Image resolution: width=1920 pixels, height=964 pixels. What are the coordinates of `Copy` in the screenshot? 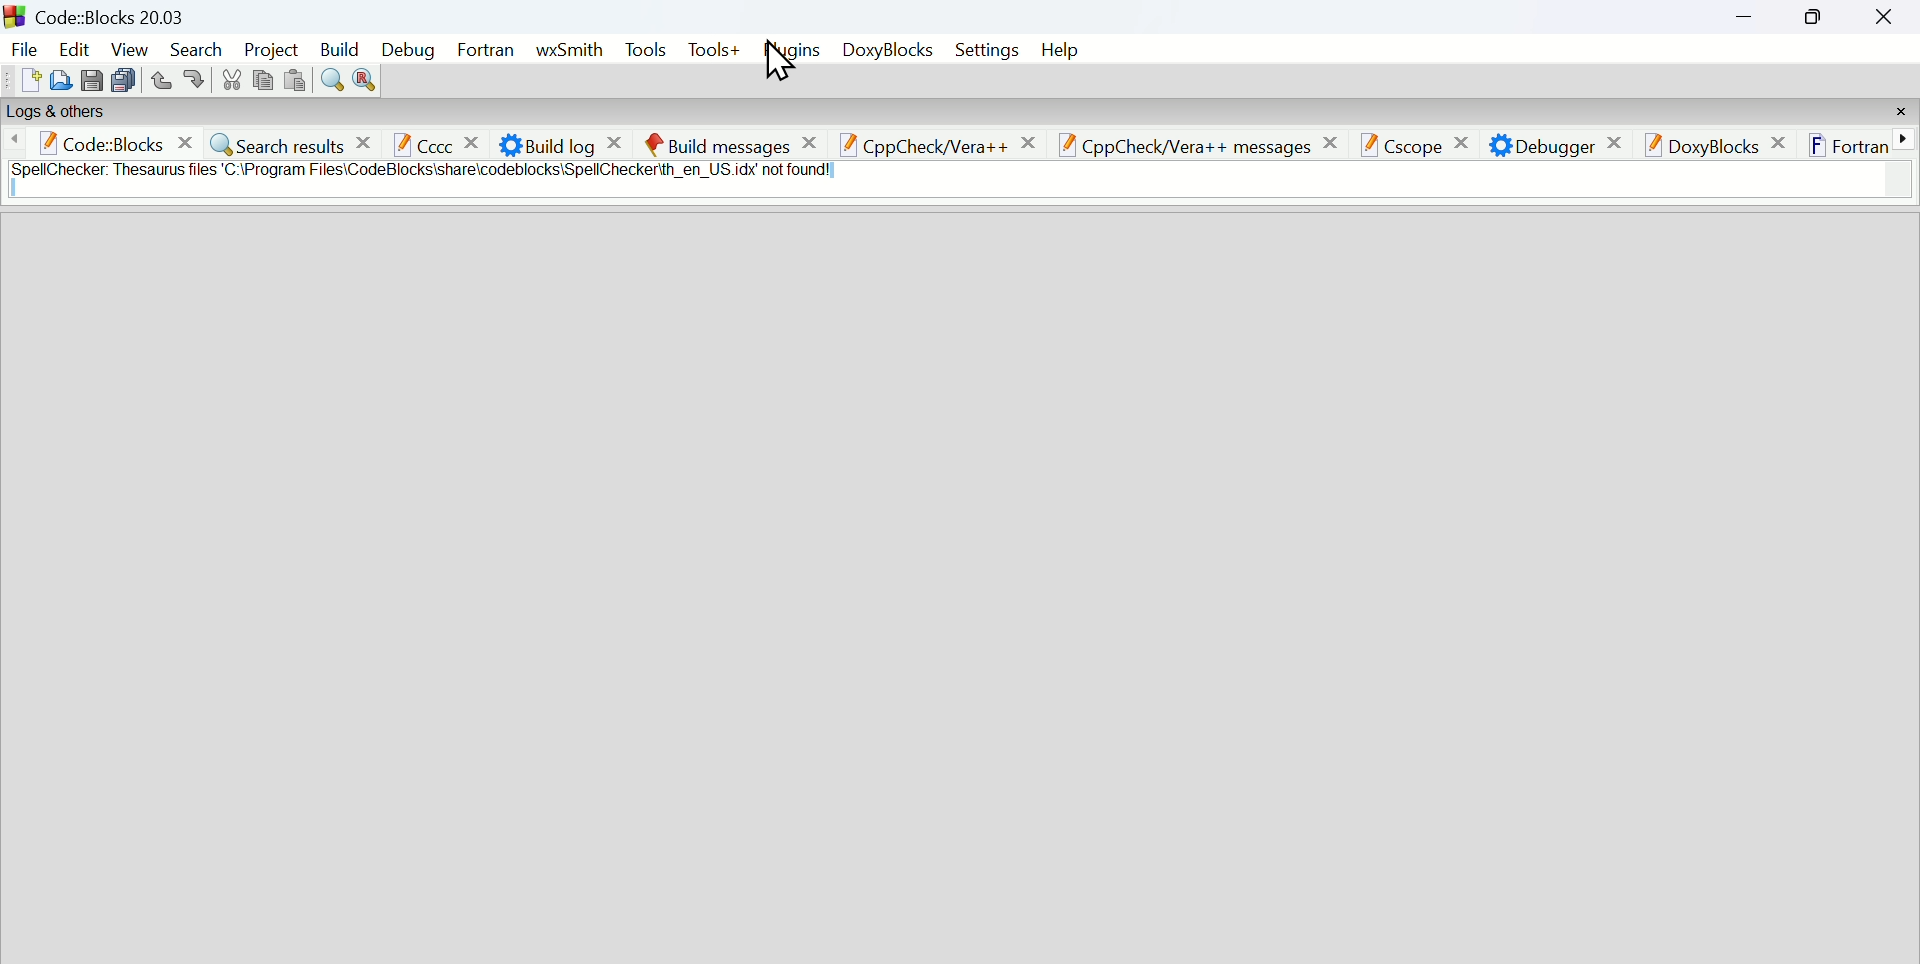 It's located at (263, 78).